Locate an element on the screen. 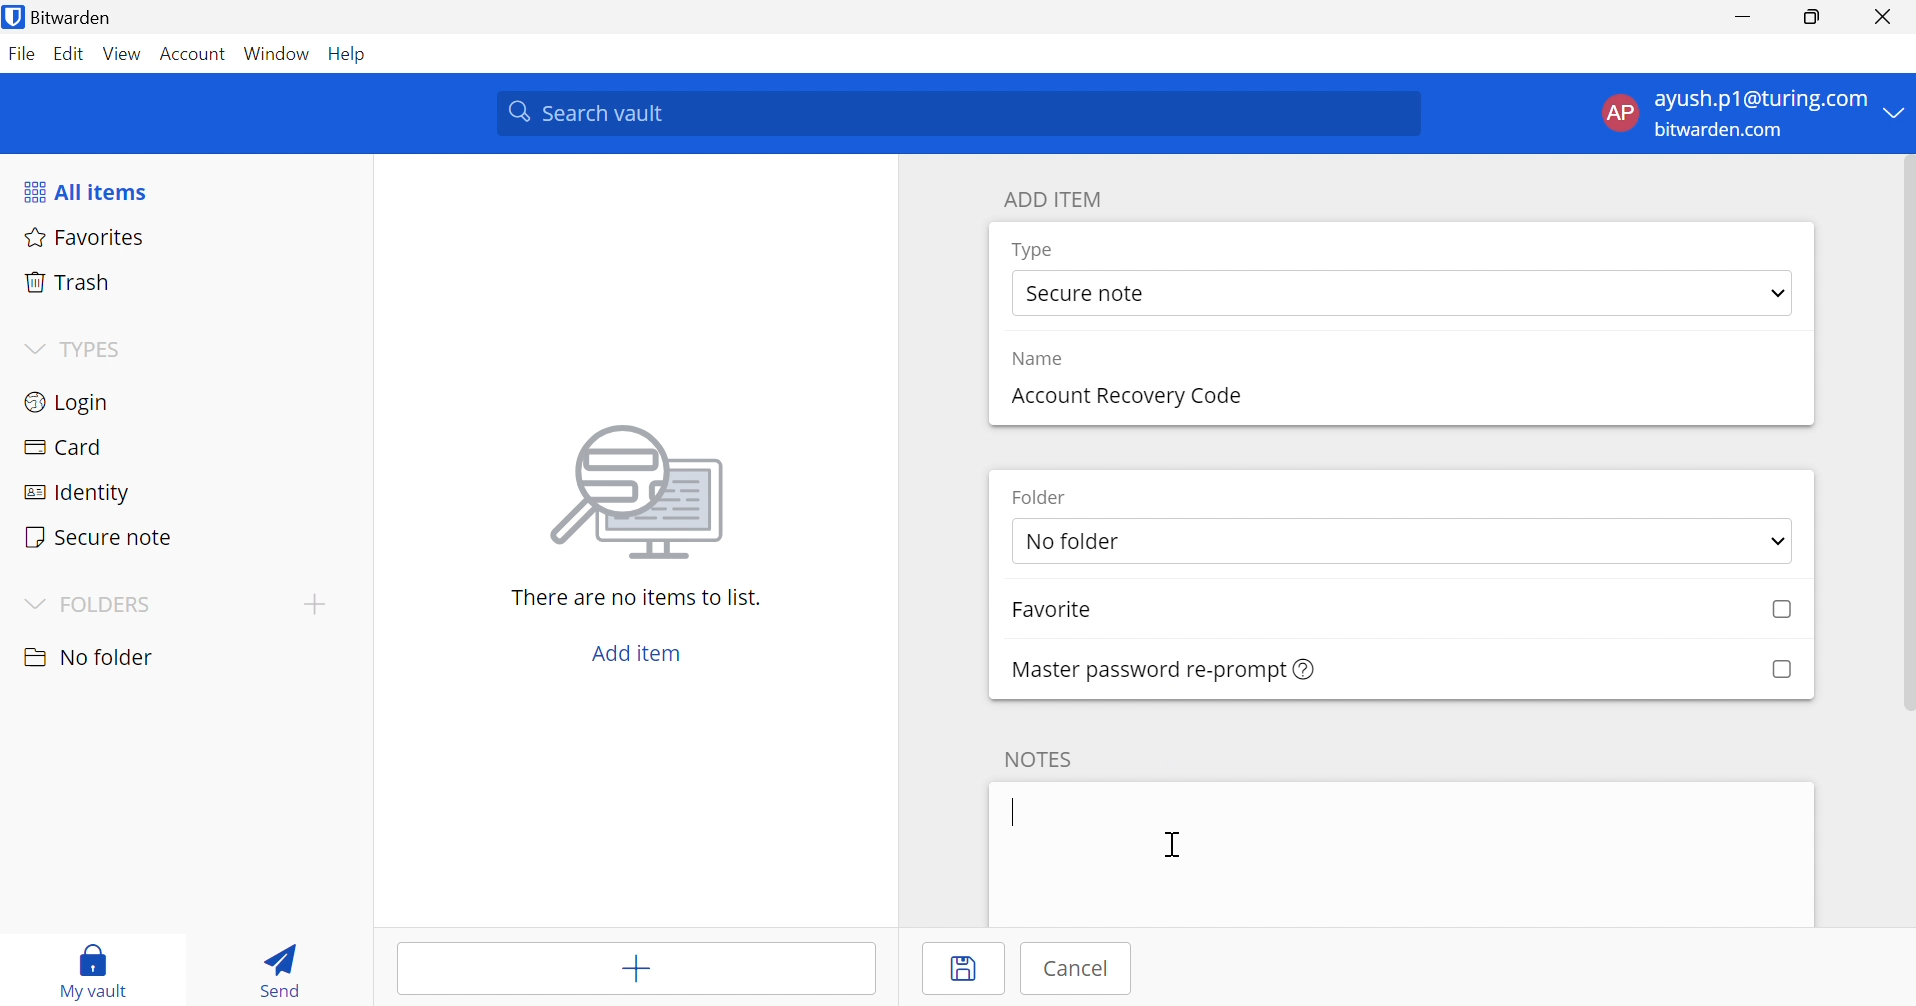 The image size is (1916, 1006). Identity is located at coordinates (75, 493).